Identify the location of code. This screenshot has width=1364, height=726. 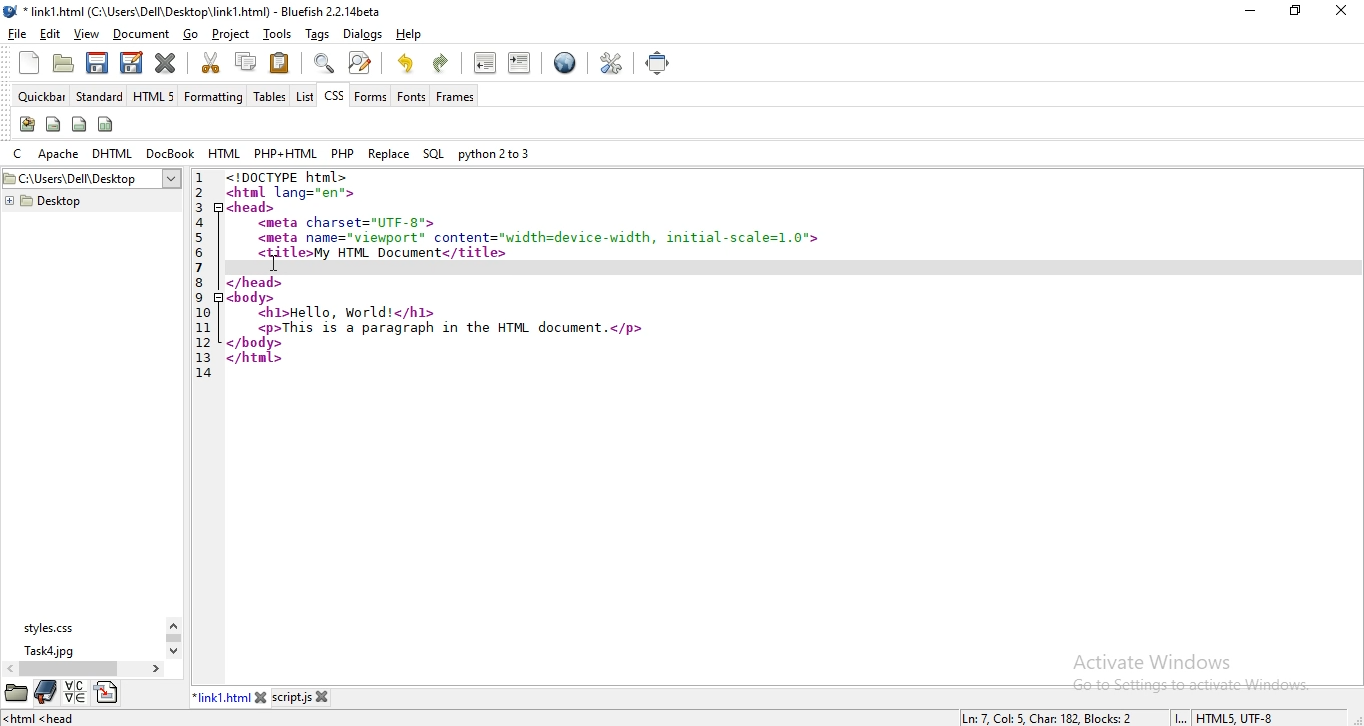
(527, 273).